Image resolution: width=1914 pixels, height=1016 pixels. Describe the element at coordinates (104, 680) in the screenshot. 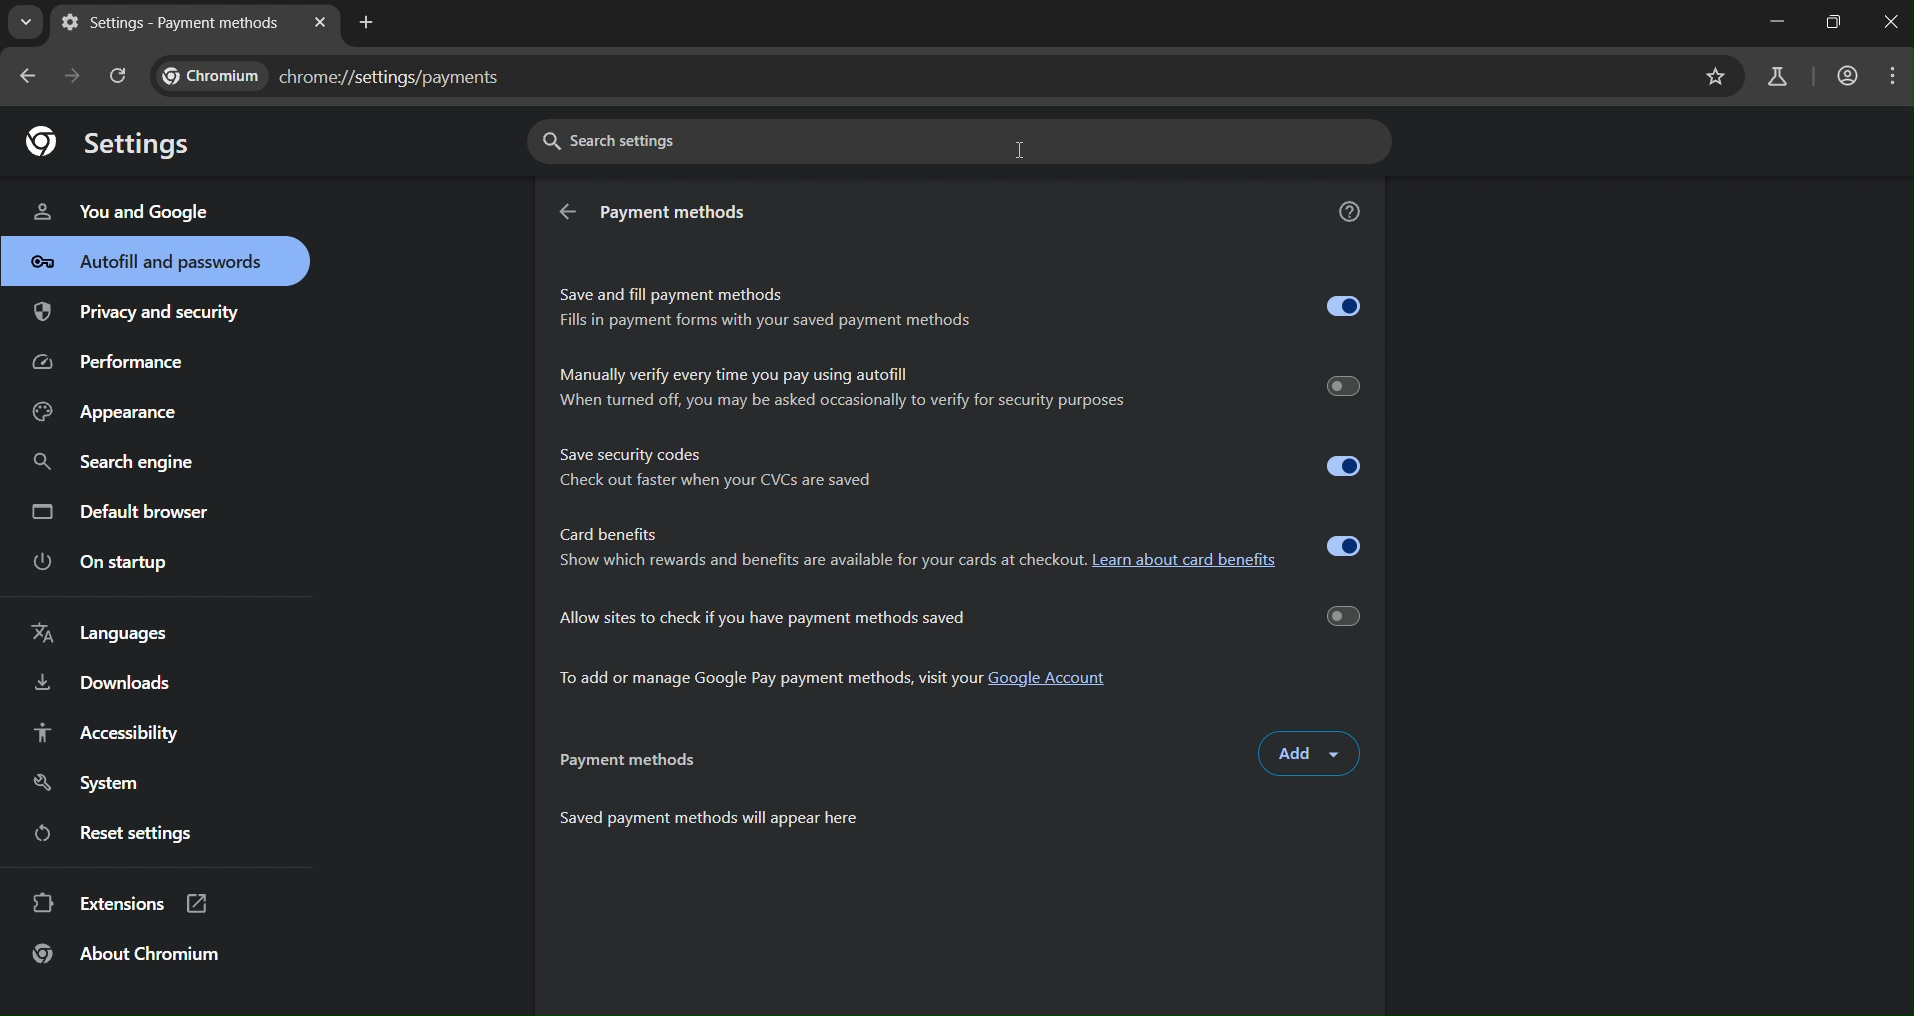

I see `downloads` at that location.